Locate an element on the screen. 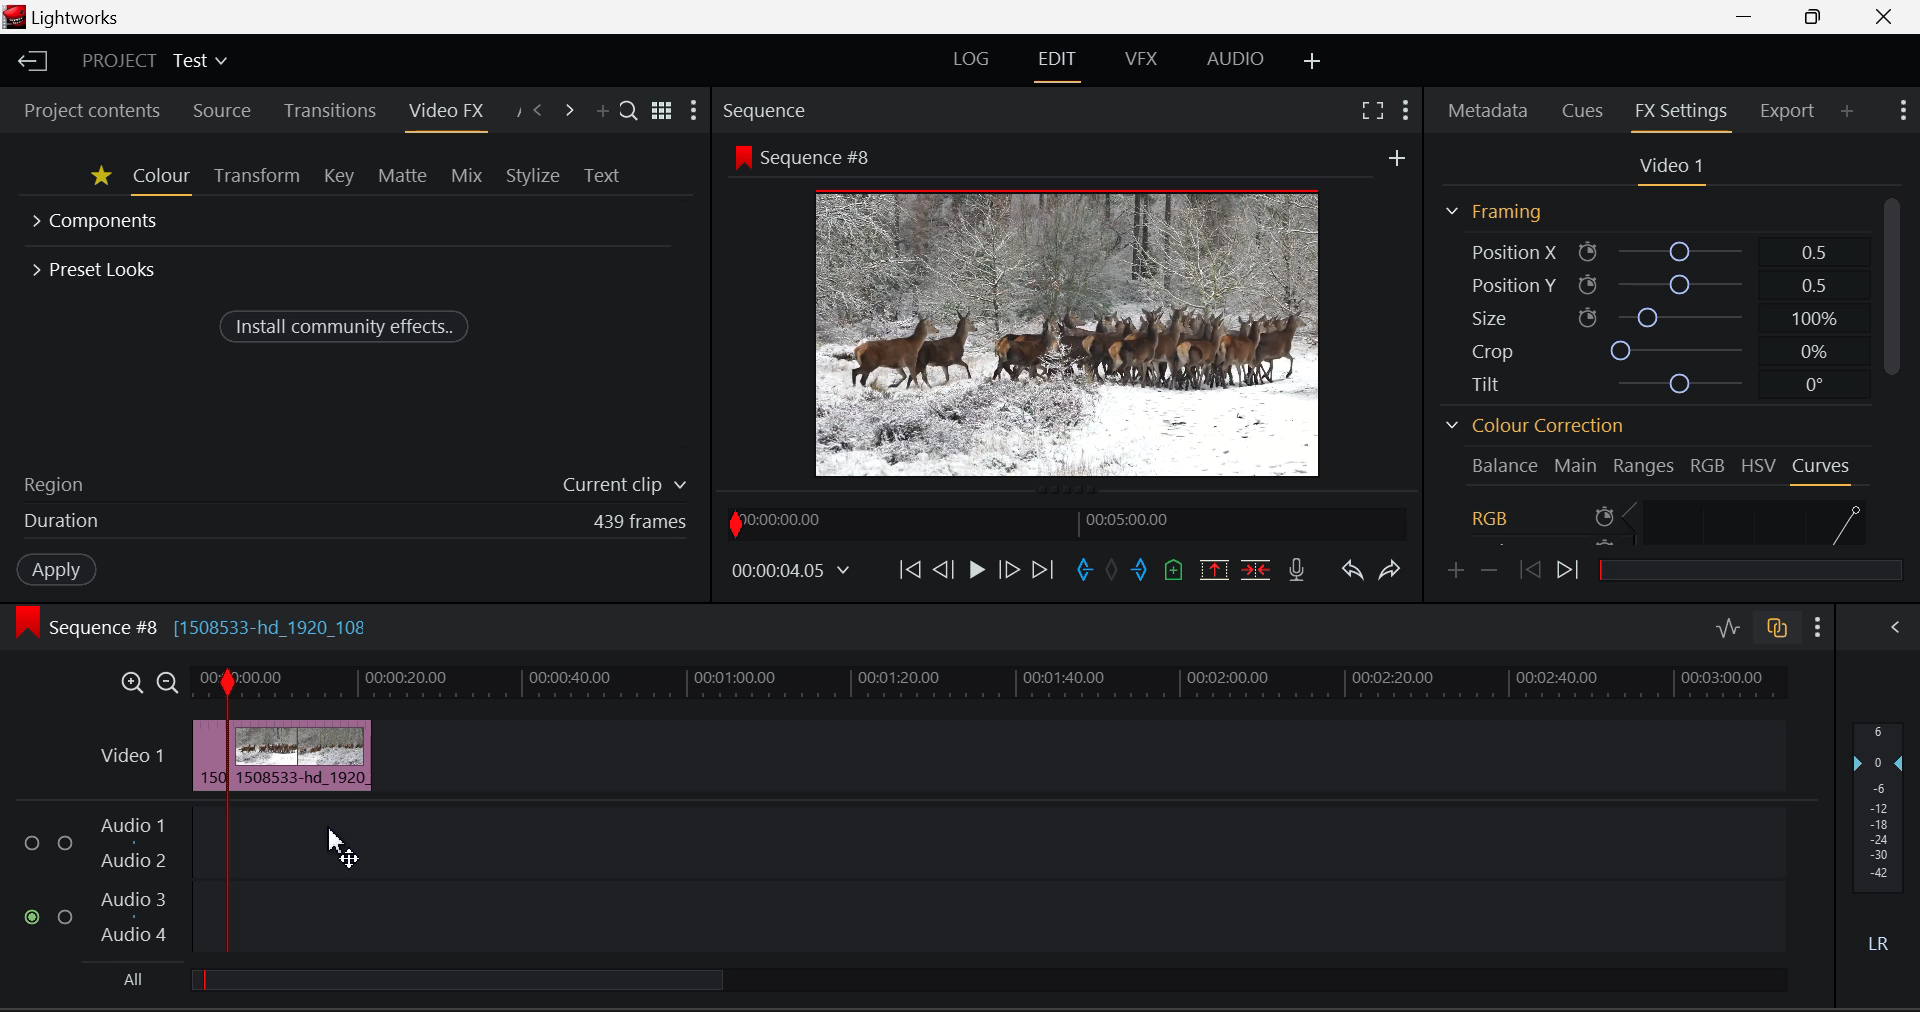 Image resolution: width=1920 pixels, height=1012 pixels. Go Forward is located at coordinates (1012, 568).